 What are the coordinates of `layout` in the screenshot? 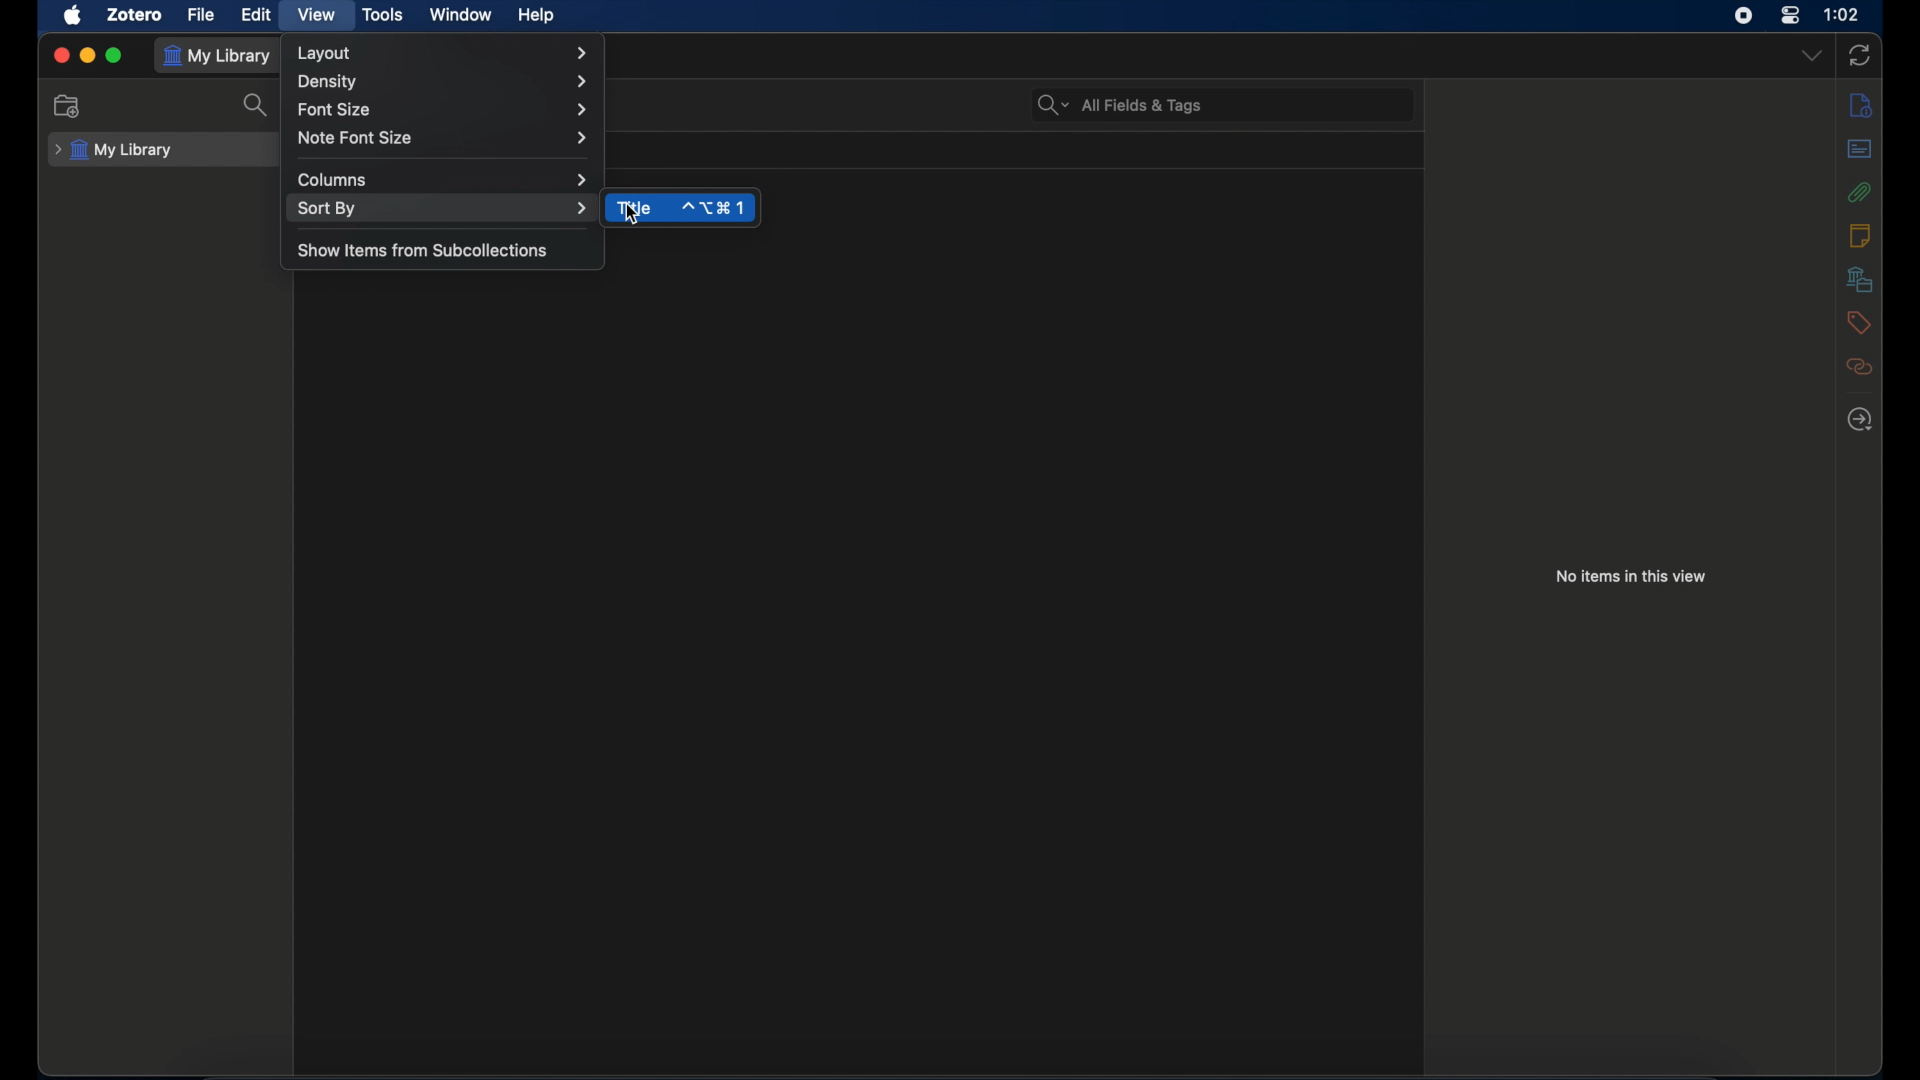 It's located at (442, 54).